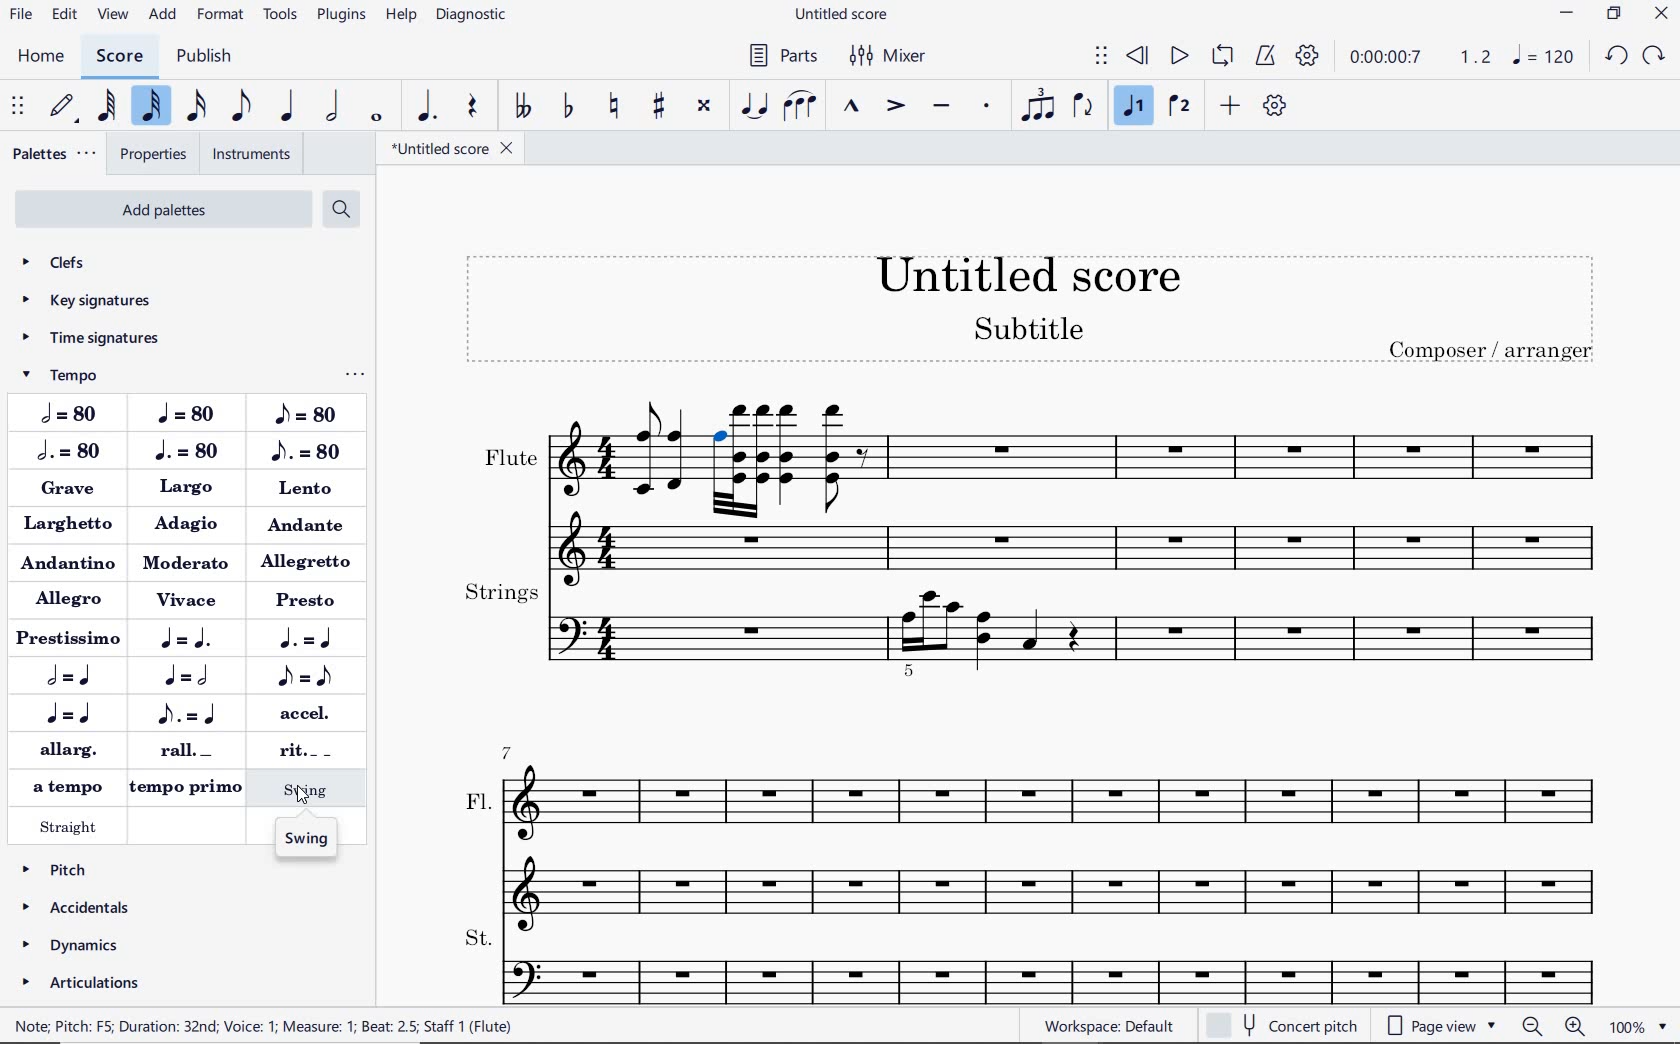 This screenshot has height=1044, width=1680. Describe the element at coordinates (1177, 104) in the screenshot. I see `VOICE 2` at that location.